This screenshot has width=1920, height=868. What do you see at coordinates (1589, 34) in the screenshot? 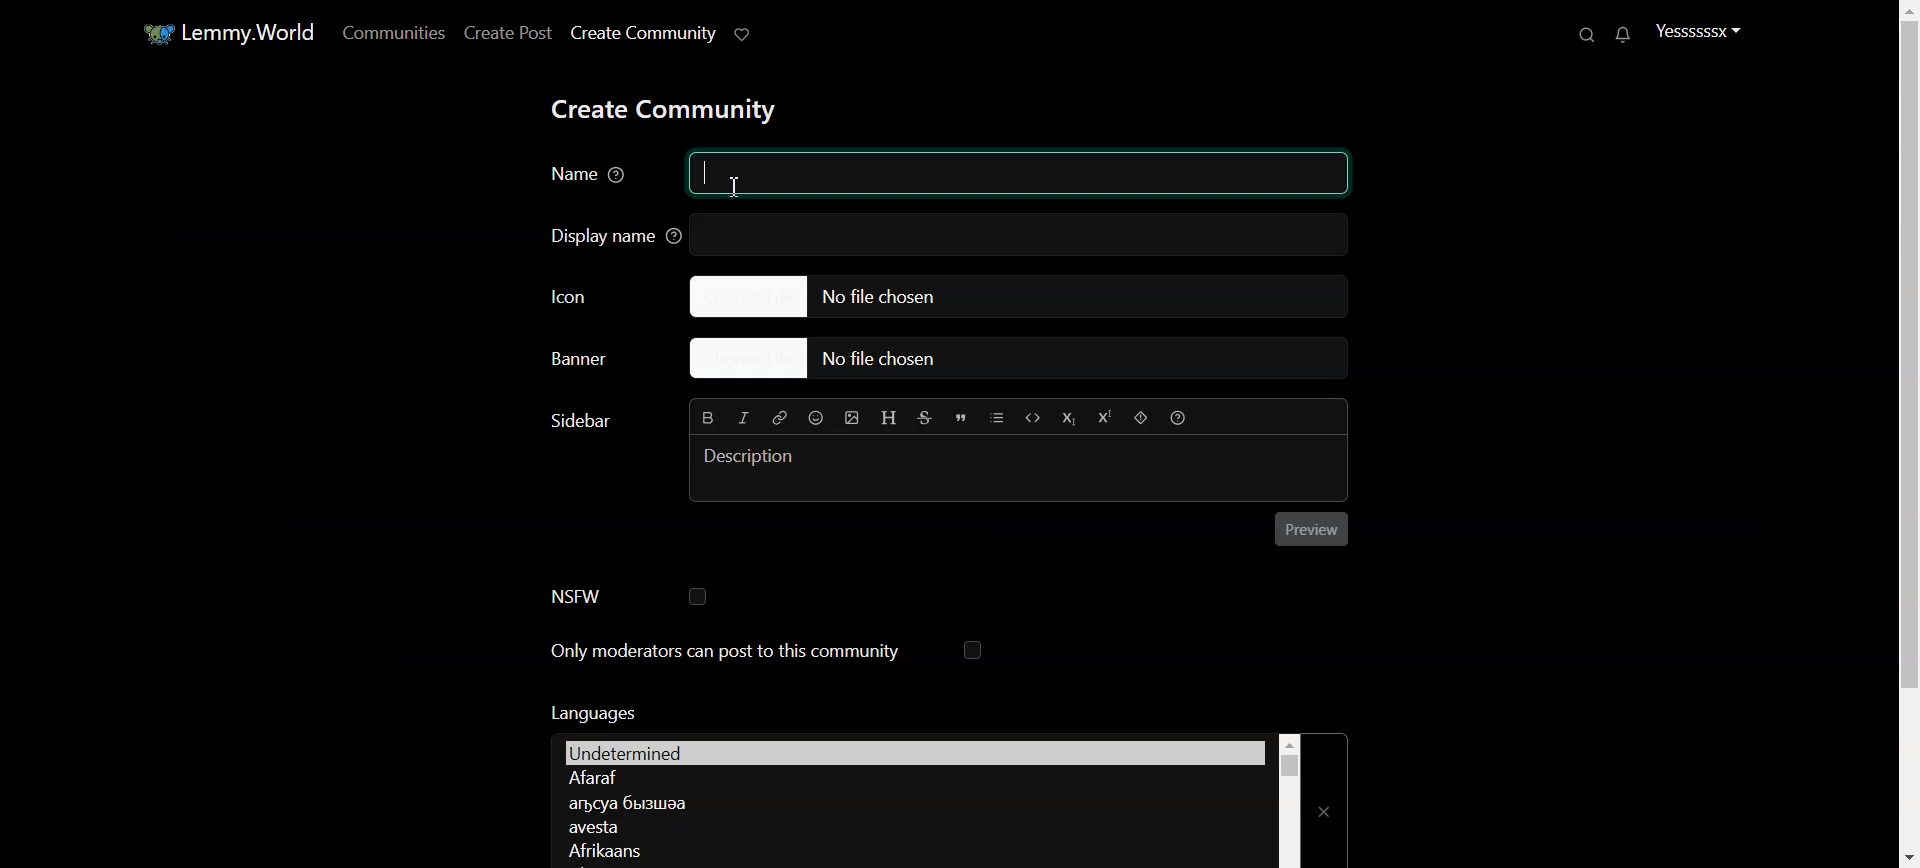
I see `Search` at bounding box center [1589, 34].